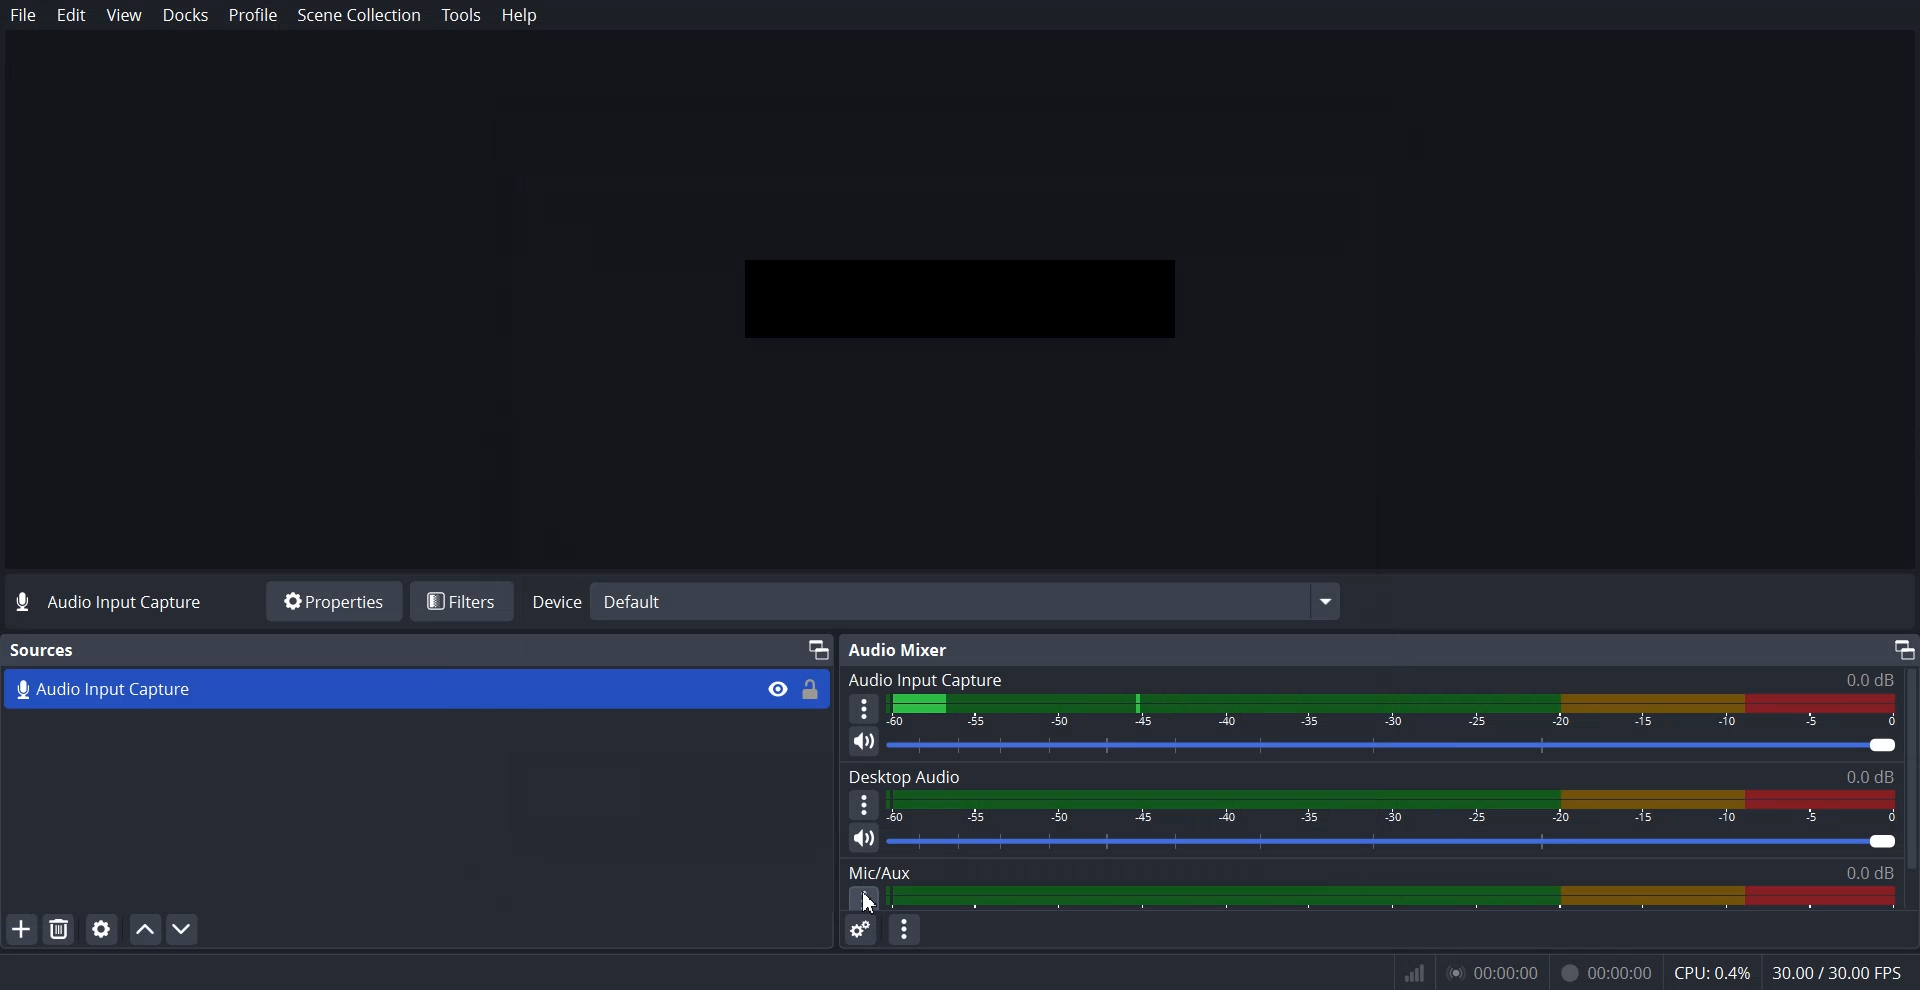 The image size is (1920, 990). What do you see at coordinates (778, 688) in the screenshot?
I see `Eye` at bounding box center [778, 688].